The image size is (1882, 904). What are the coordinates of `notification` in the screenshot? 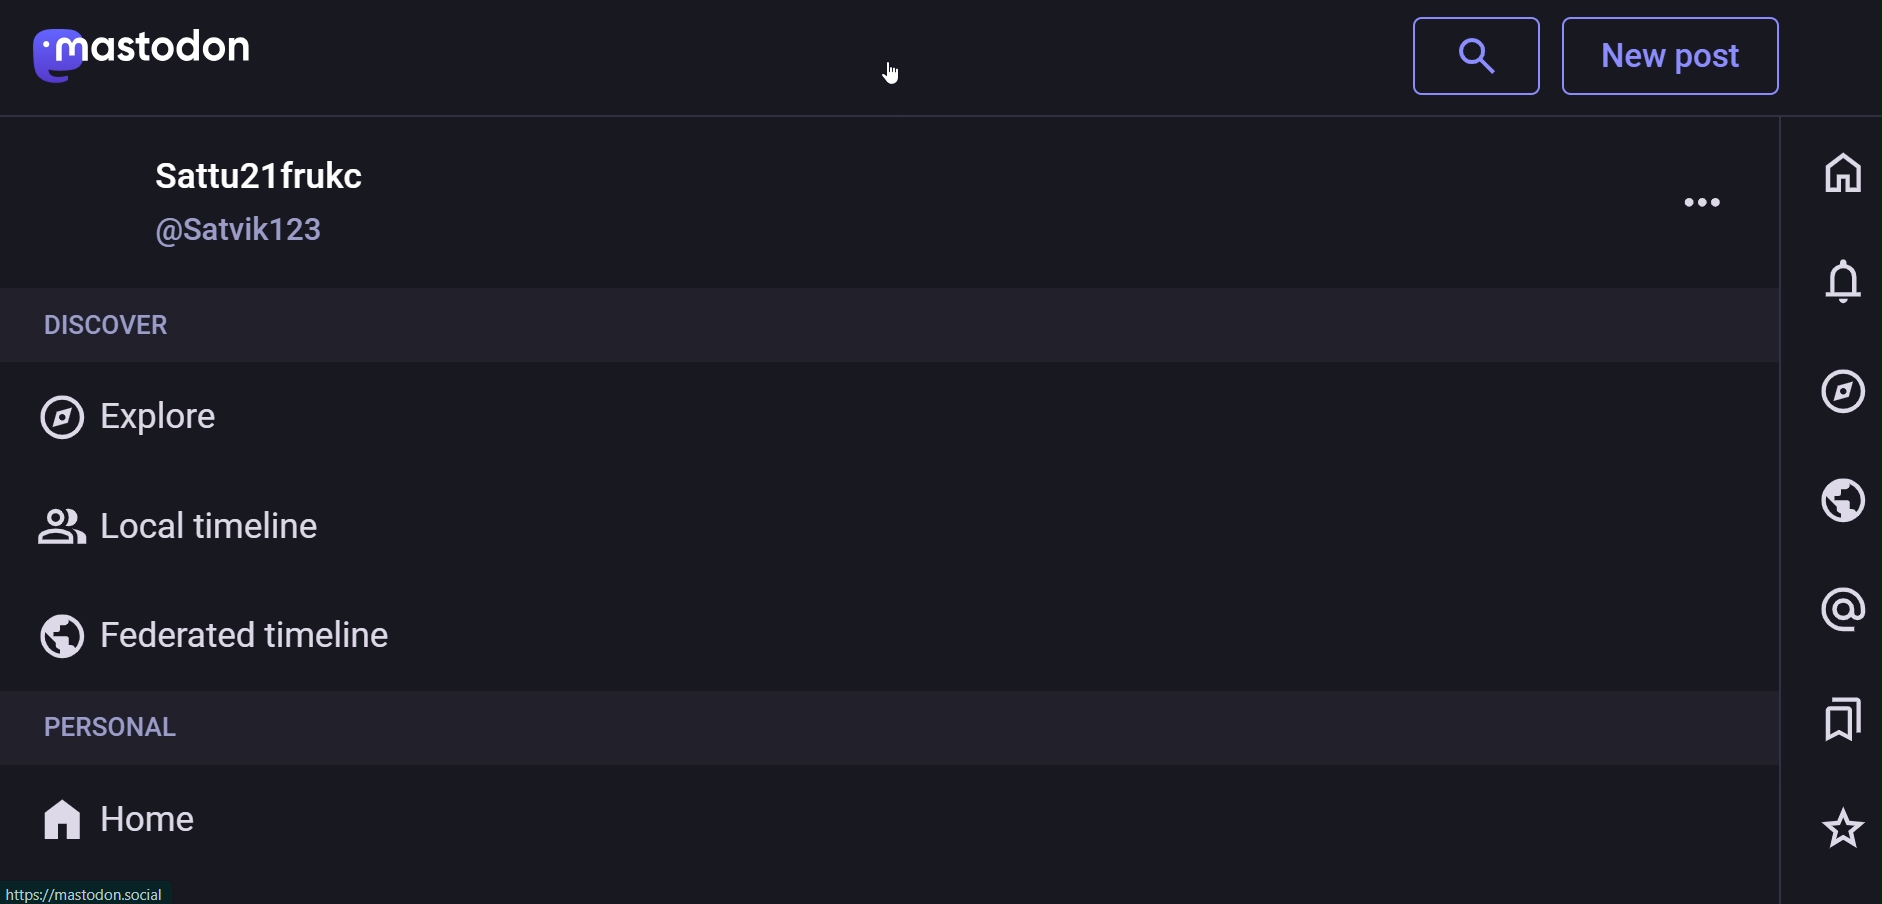 It's located at (1843, 287).